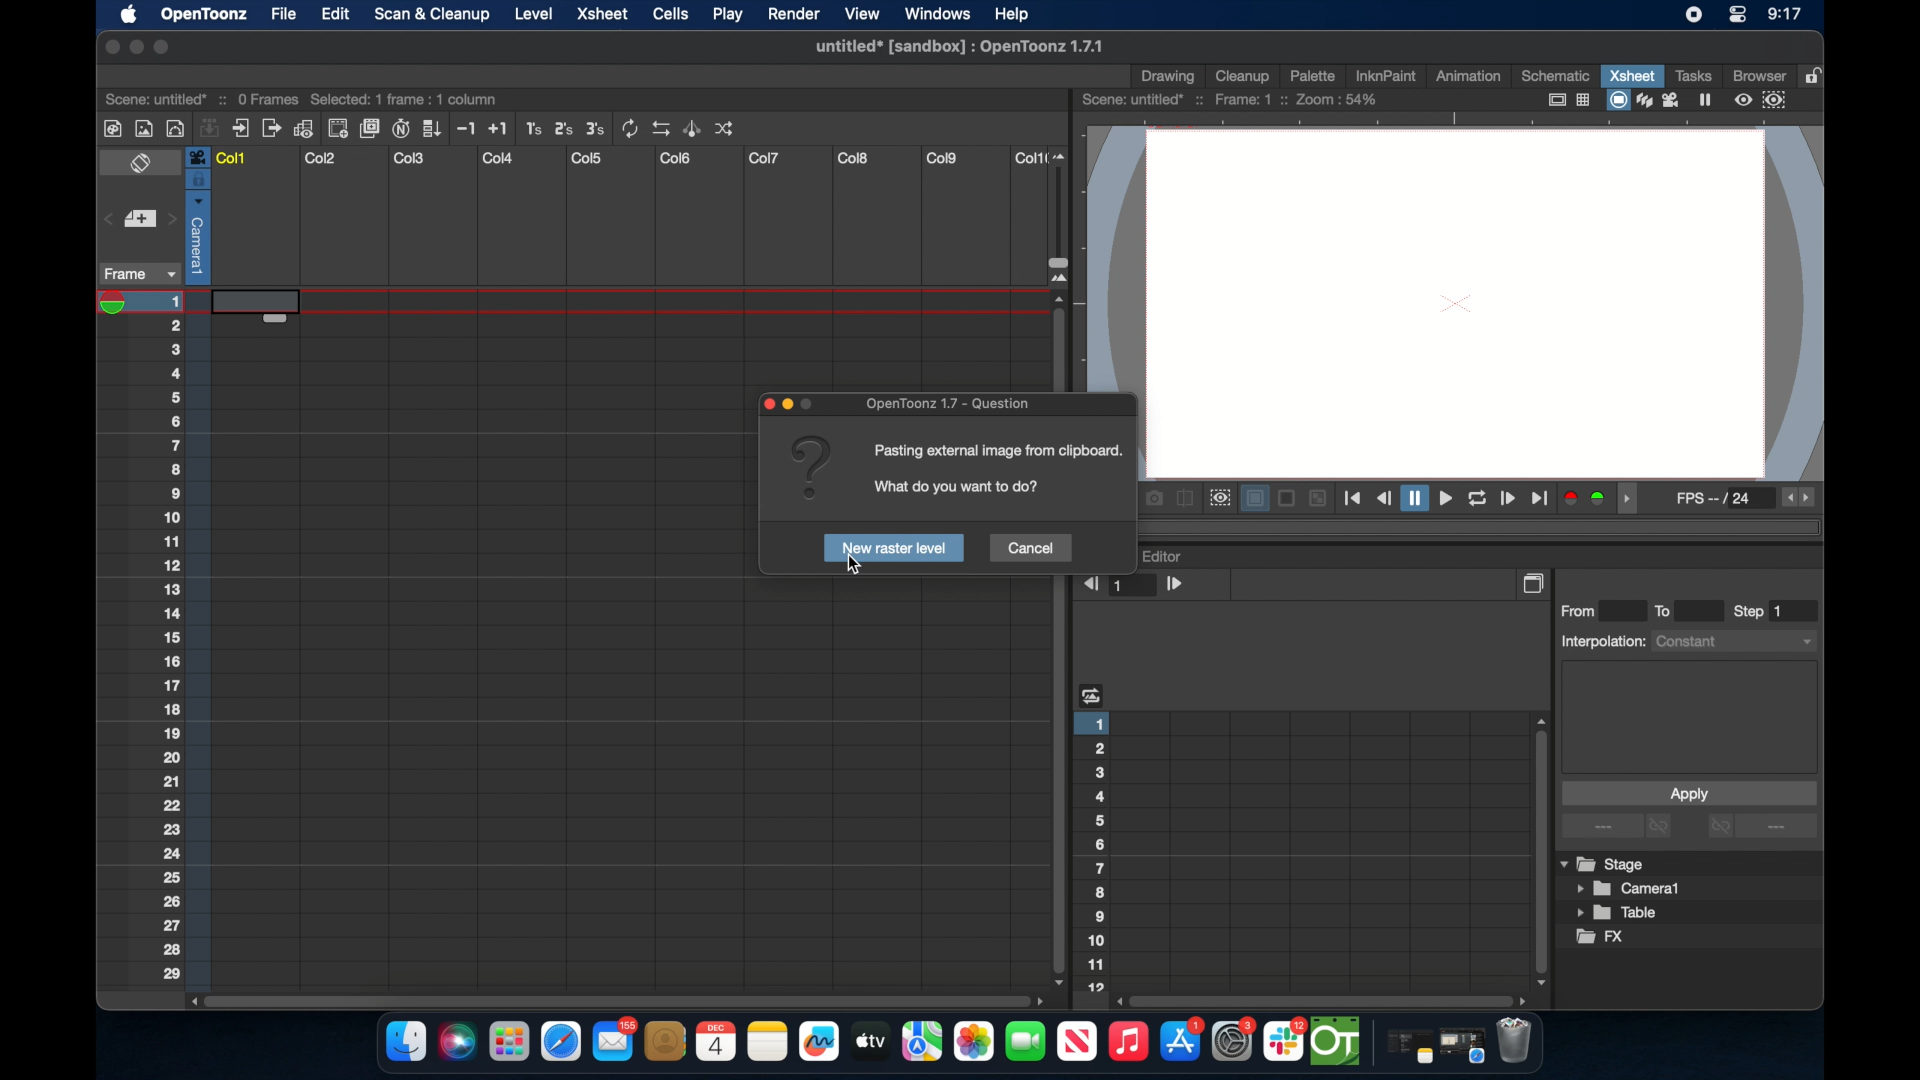 Image resolution: width=1920 pixels, height=1080 pixels. What do you see at coordinates (1135, 586) in the screenshot?
I see `1` at bounding box center [1135, 586].